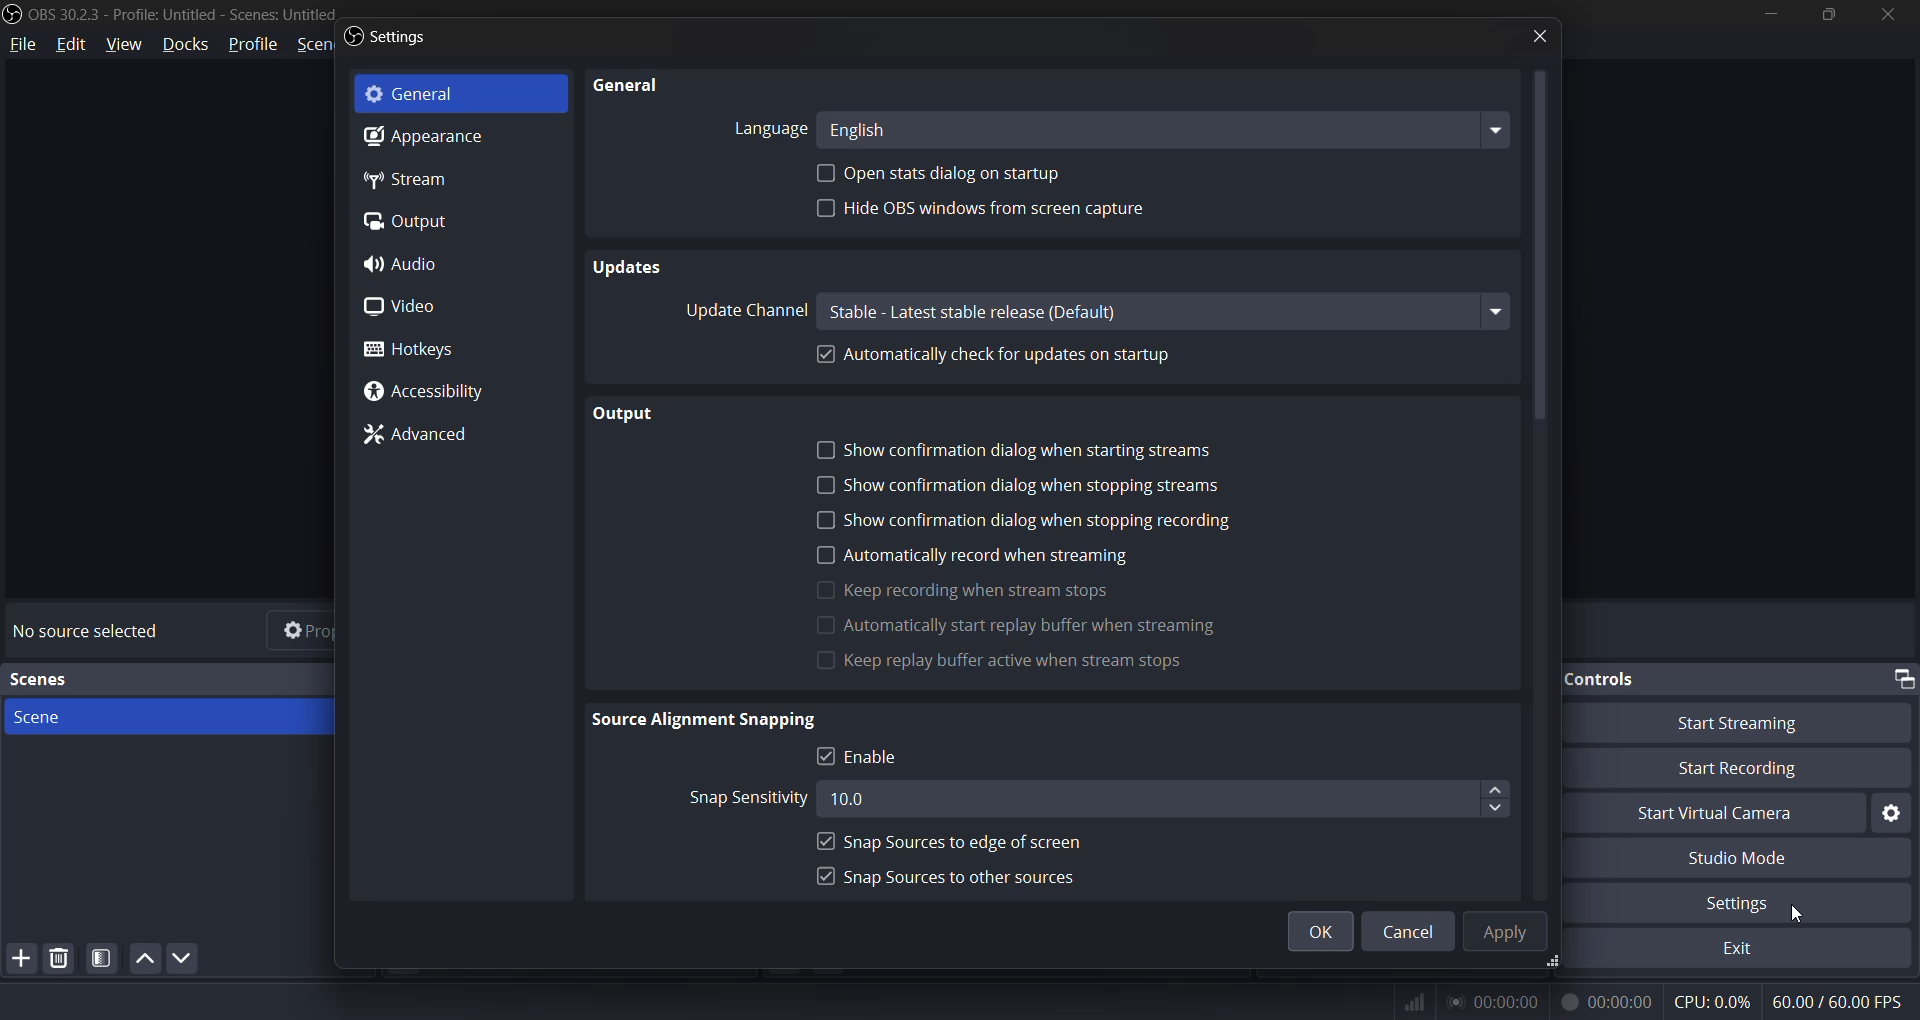  Describe the element at coordinates (824, 452) in the screenshot. I see `checkbox` at that location.